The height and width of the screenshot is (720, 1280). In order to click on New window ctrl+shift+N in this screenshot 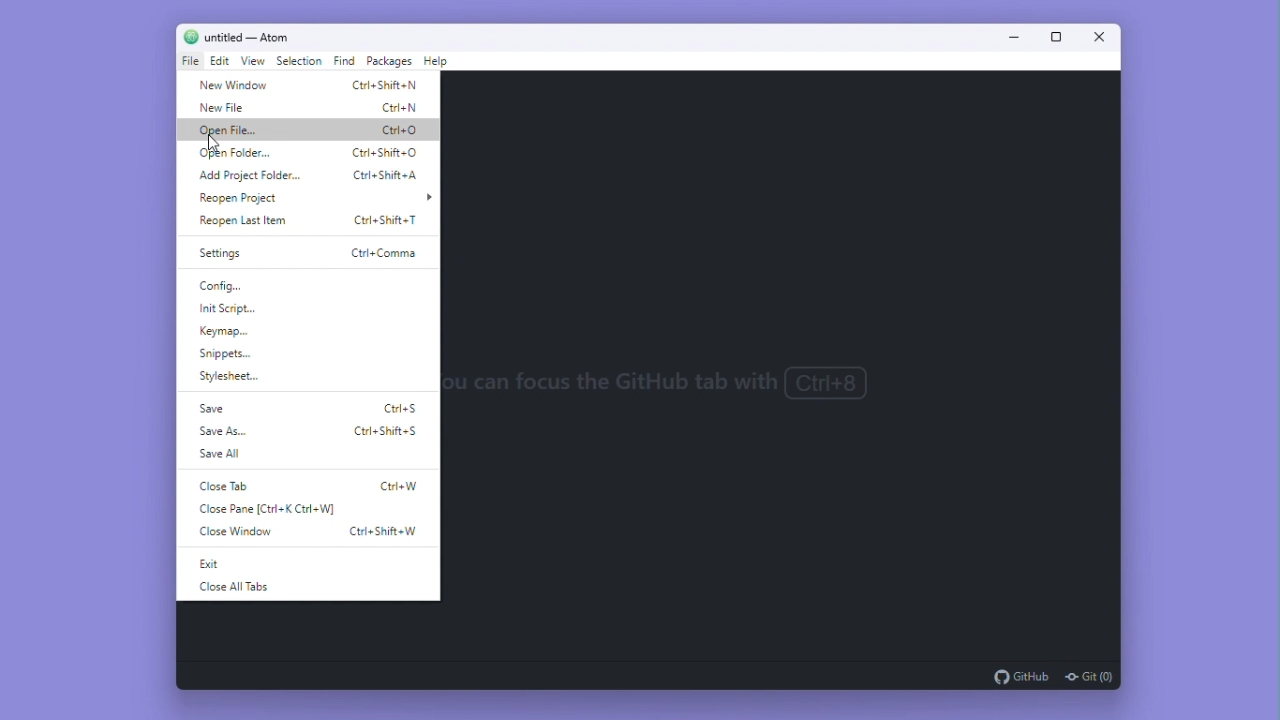, I will do `click(308, 86)`.